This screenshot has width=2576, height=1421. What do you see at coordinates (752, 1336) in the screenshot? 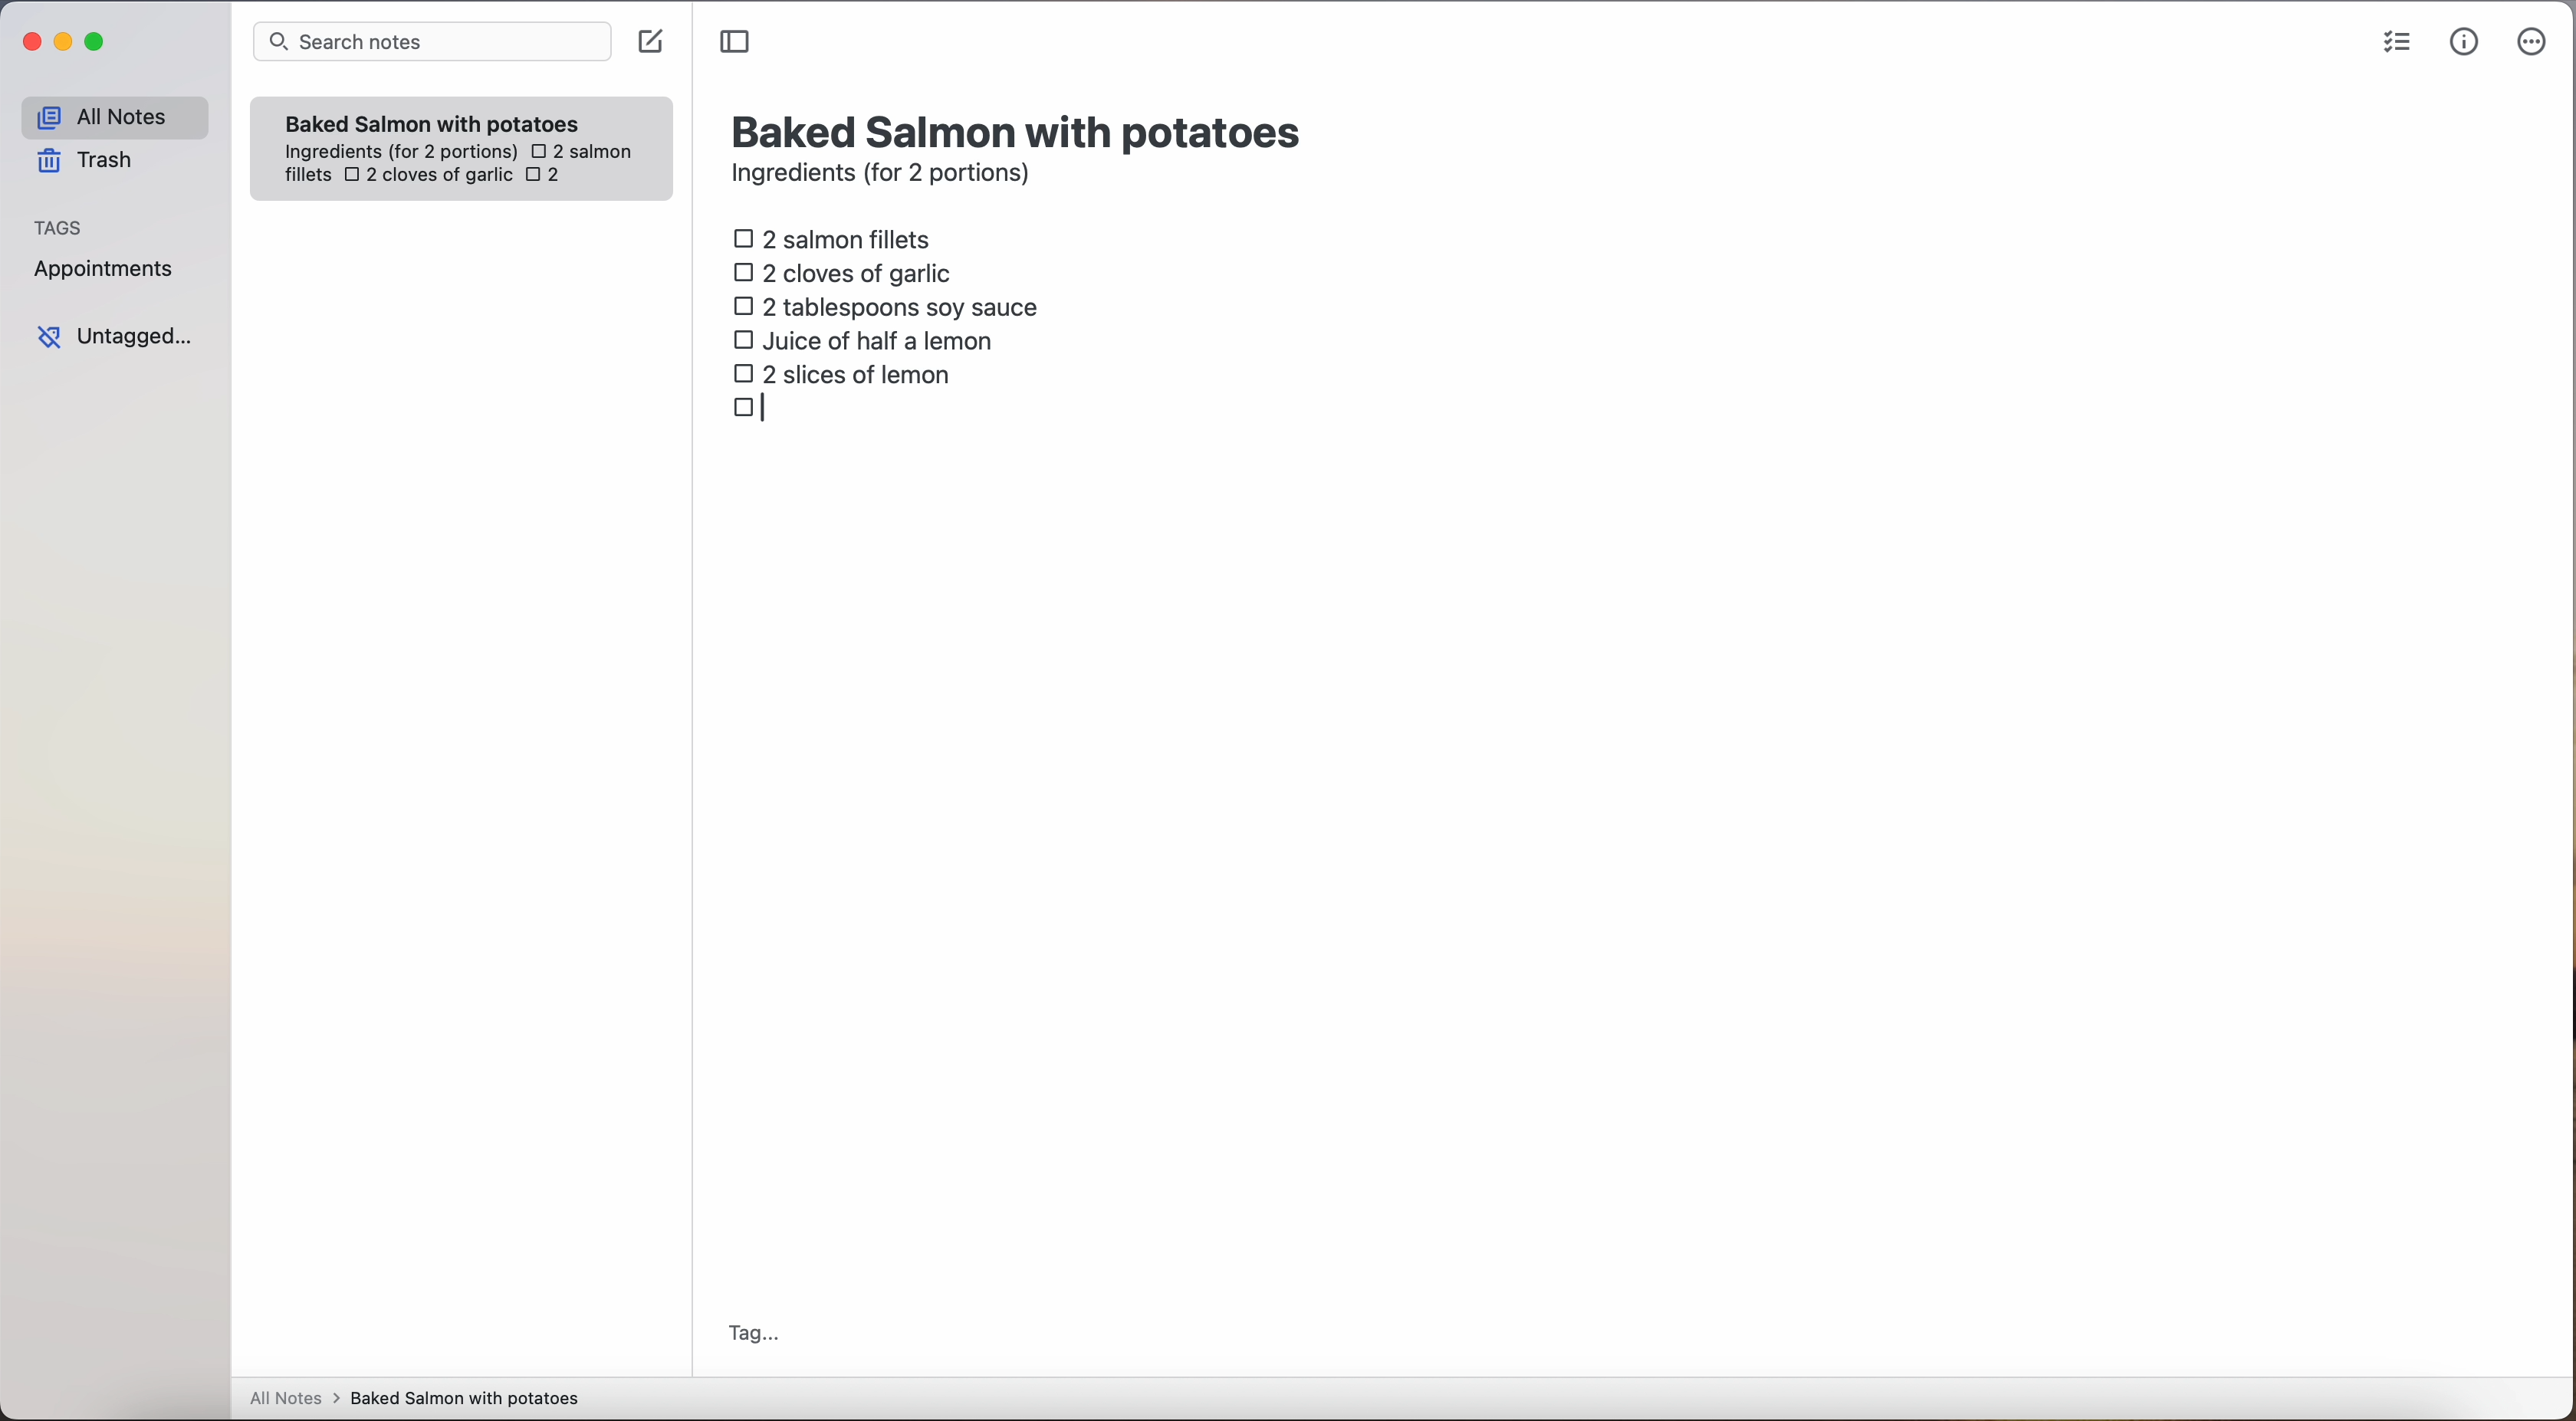
I see `tag` at bounding box center [752, 1336].